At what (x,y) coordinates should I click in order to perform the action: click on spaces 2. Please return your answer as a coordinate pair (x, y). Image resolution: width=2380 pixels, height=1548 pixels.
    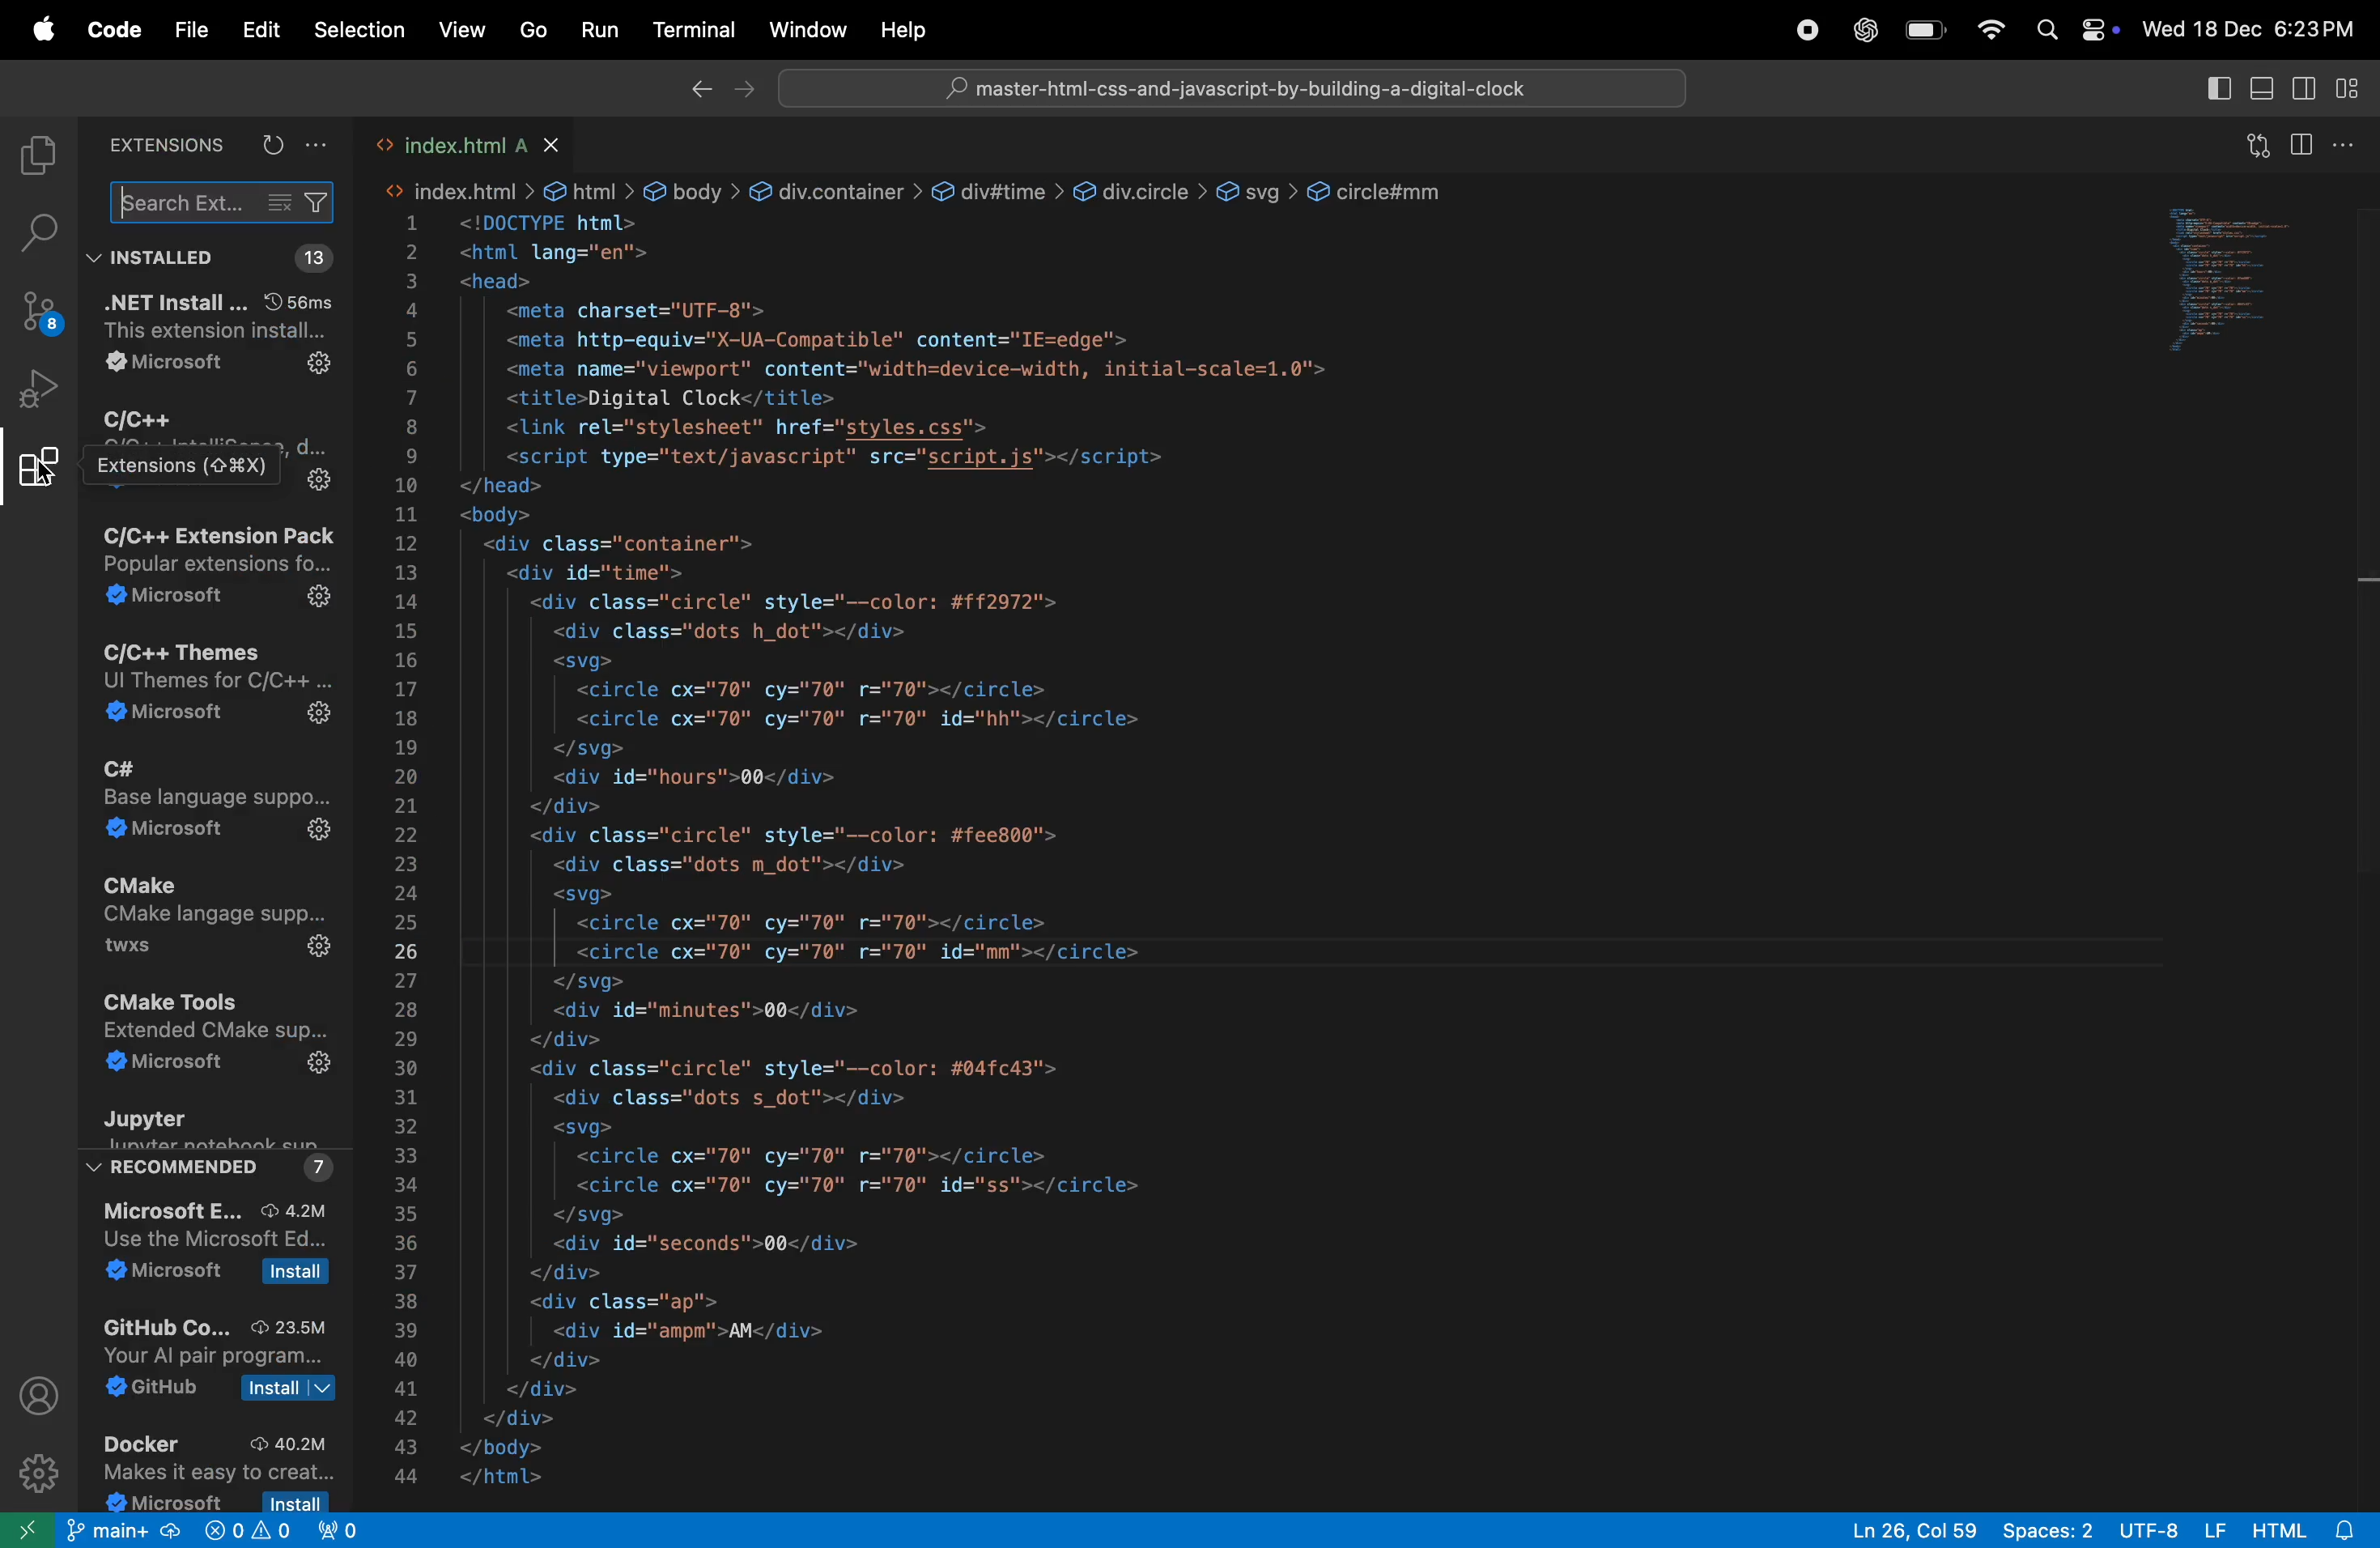
    Looking at the image, I should click on (2043, 1529).